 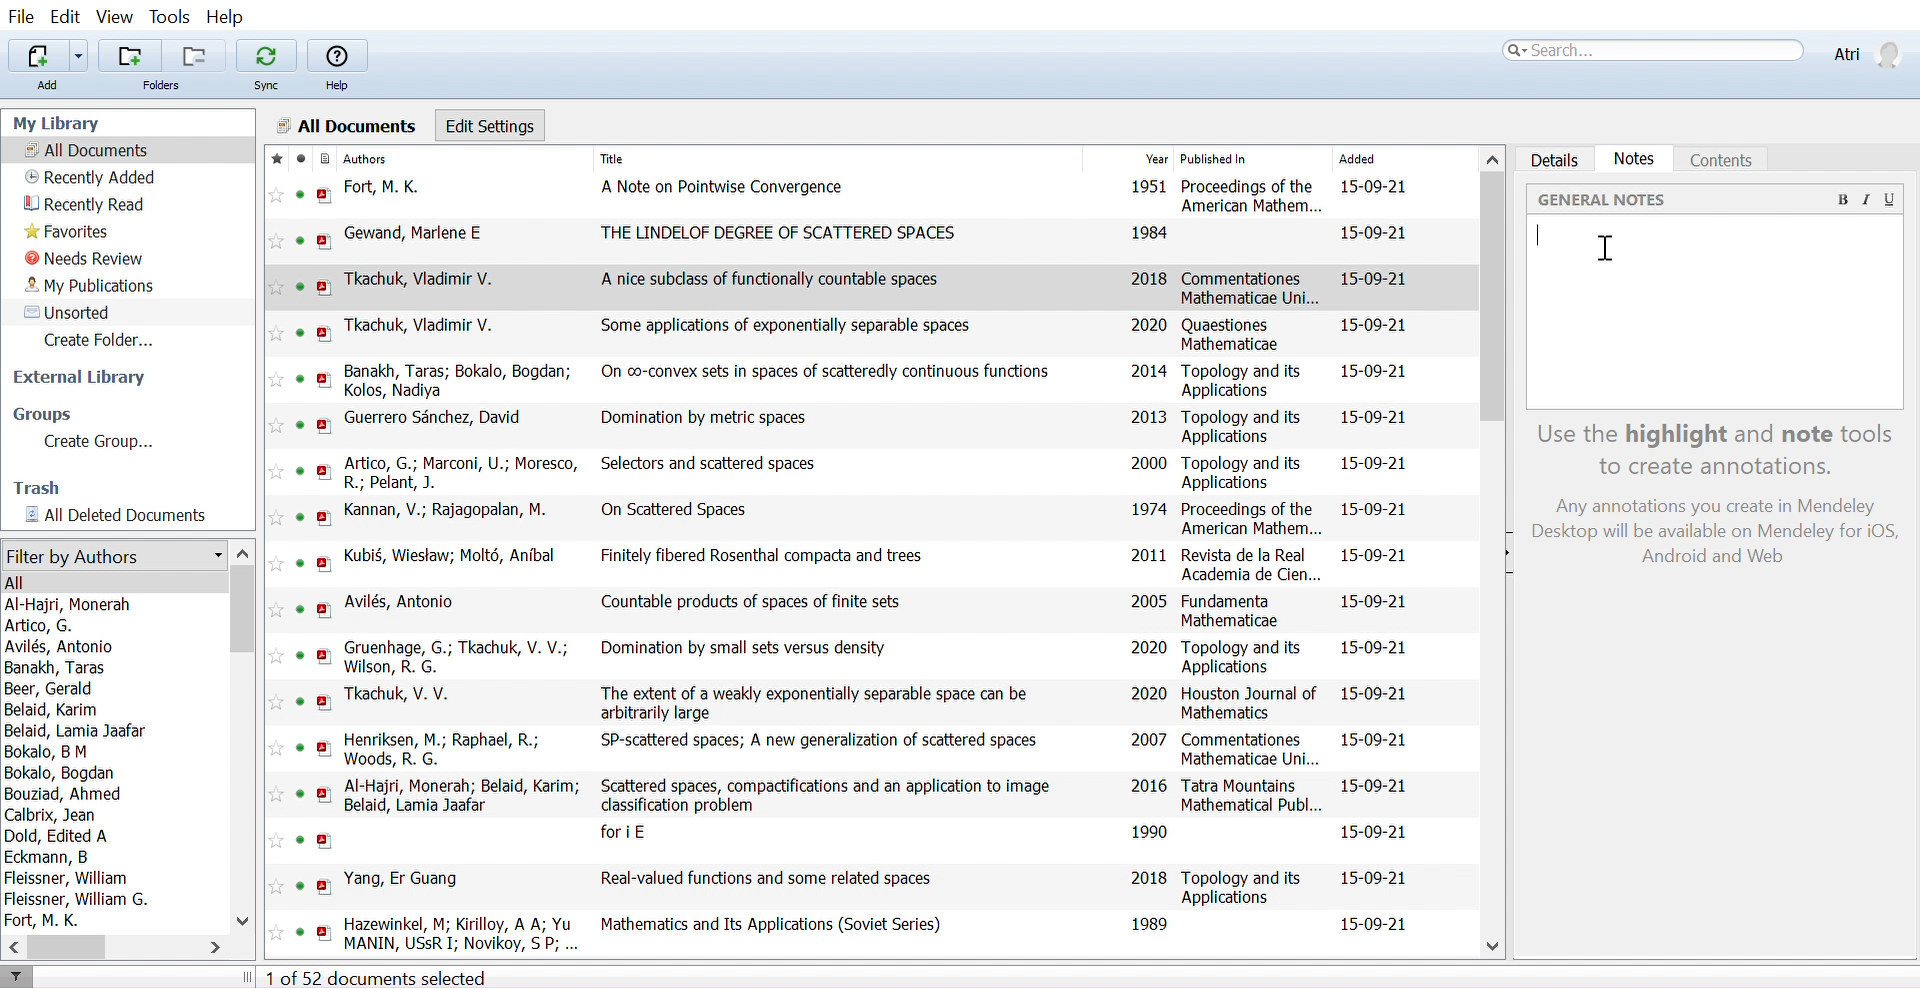 What do you see at coordinates (752, 603) in the screenshot?
I see `Countable products of spaces of finite sets` at bounding box center [752, 603].